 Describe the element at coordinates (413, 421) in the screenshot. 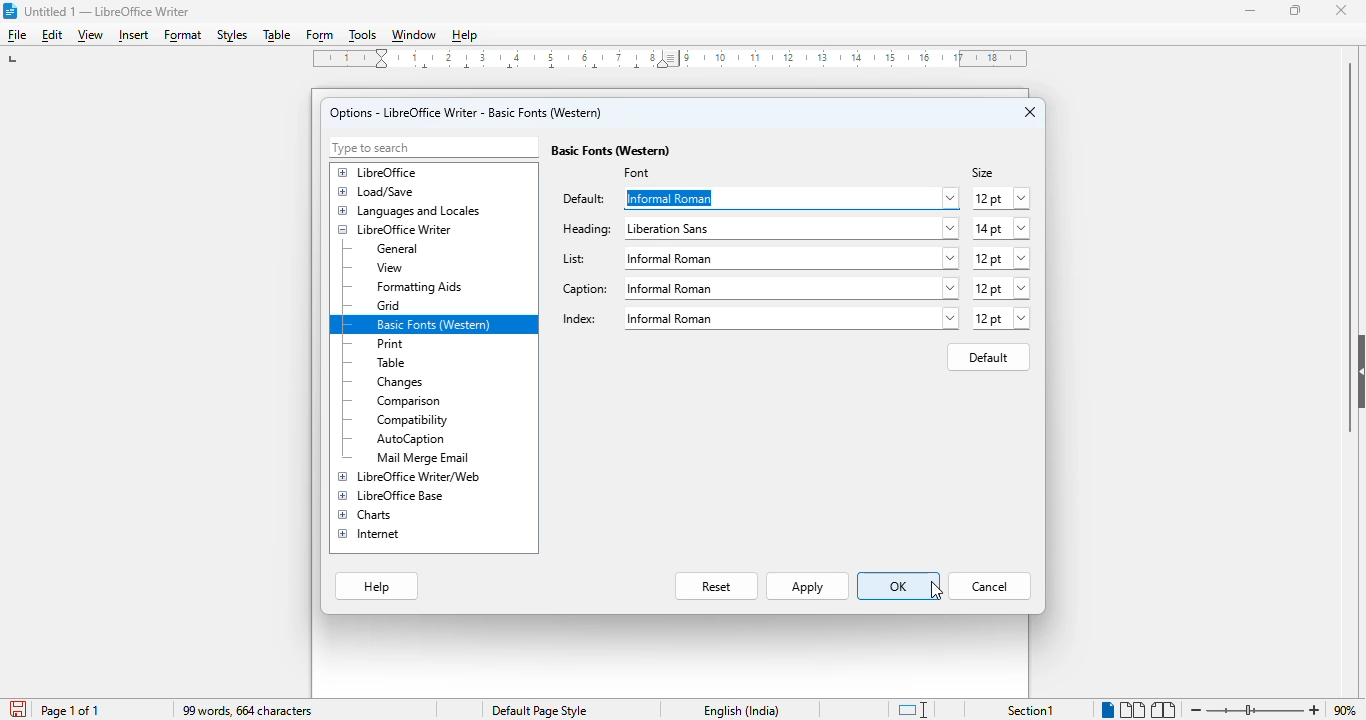

I see `compatibility` at that location.